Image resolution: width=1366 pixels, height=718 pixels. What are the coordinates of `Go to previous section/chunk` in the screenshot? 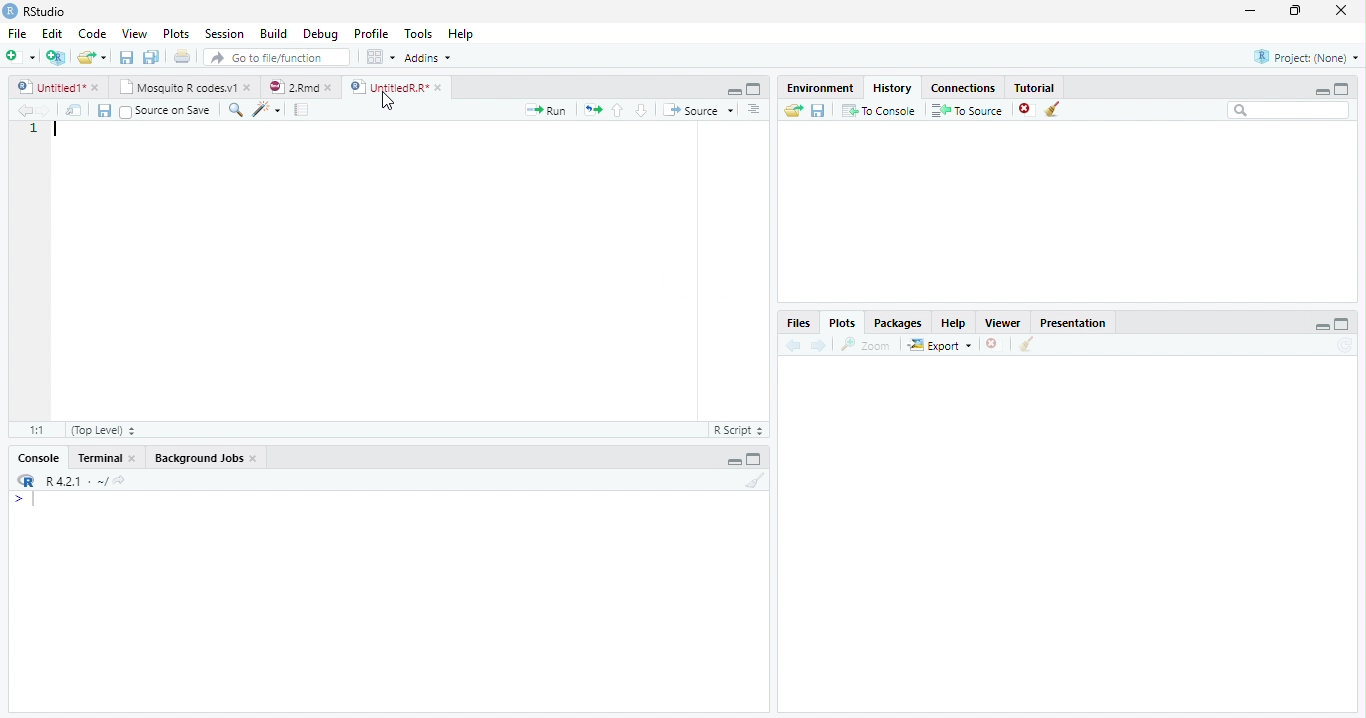 It's located at (617, 110).